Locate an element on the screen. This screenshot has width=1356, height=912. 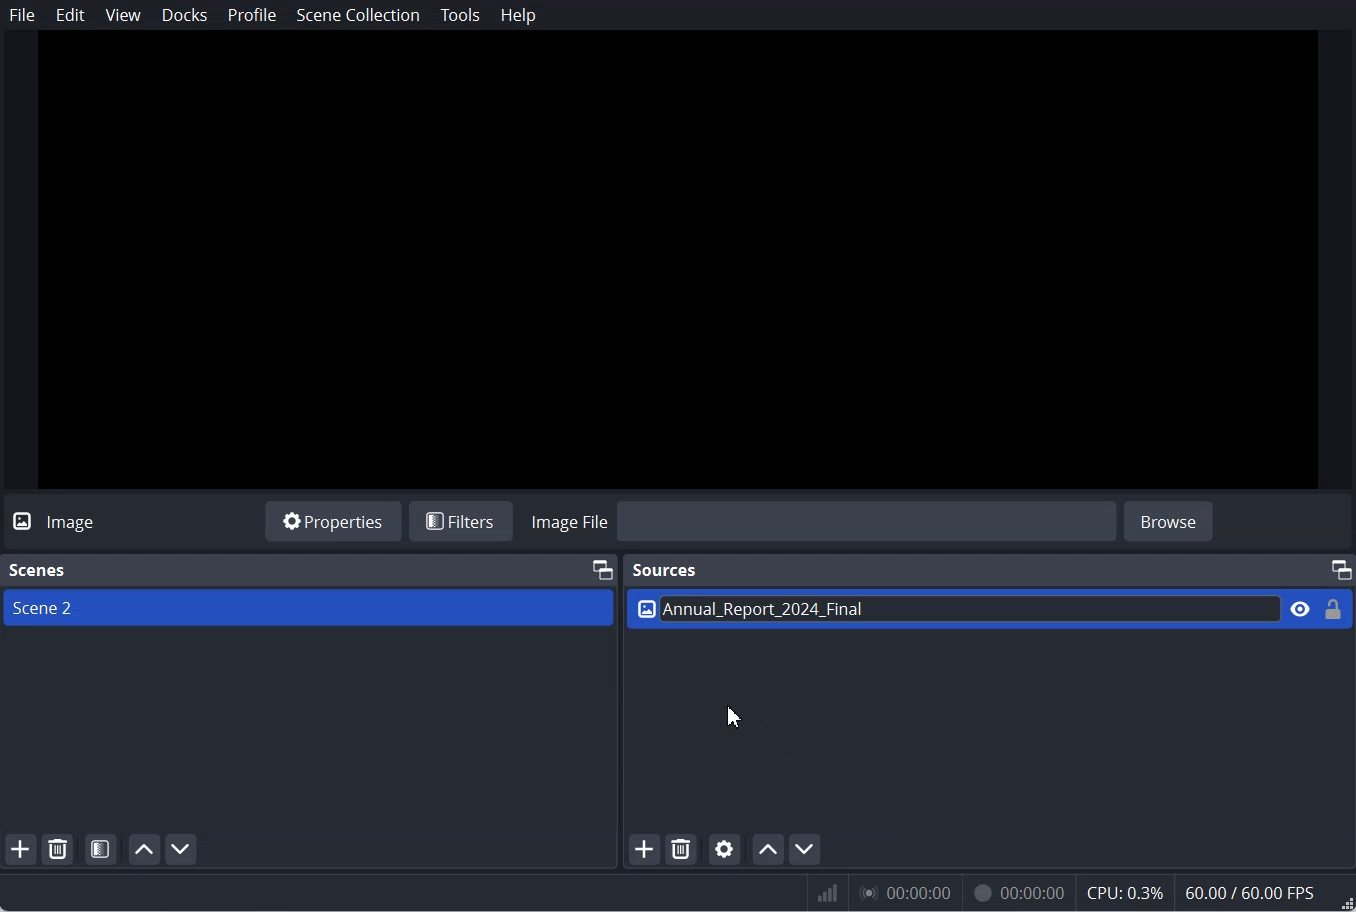
Open source Properties is located at coordinates (724, 848).